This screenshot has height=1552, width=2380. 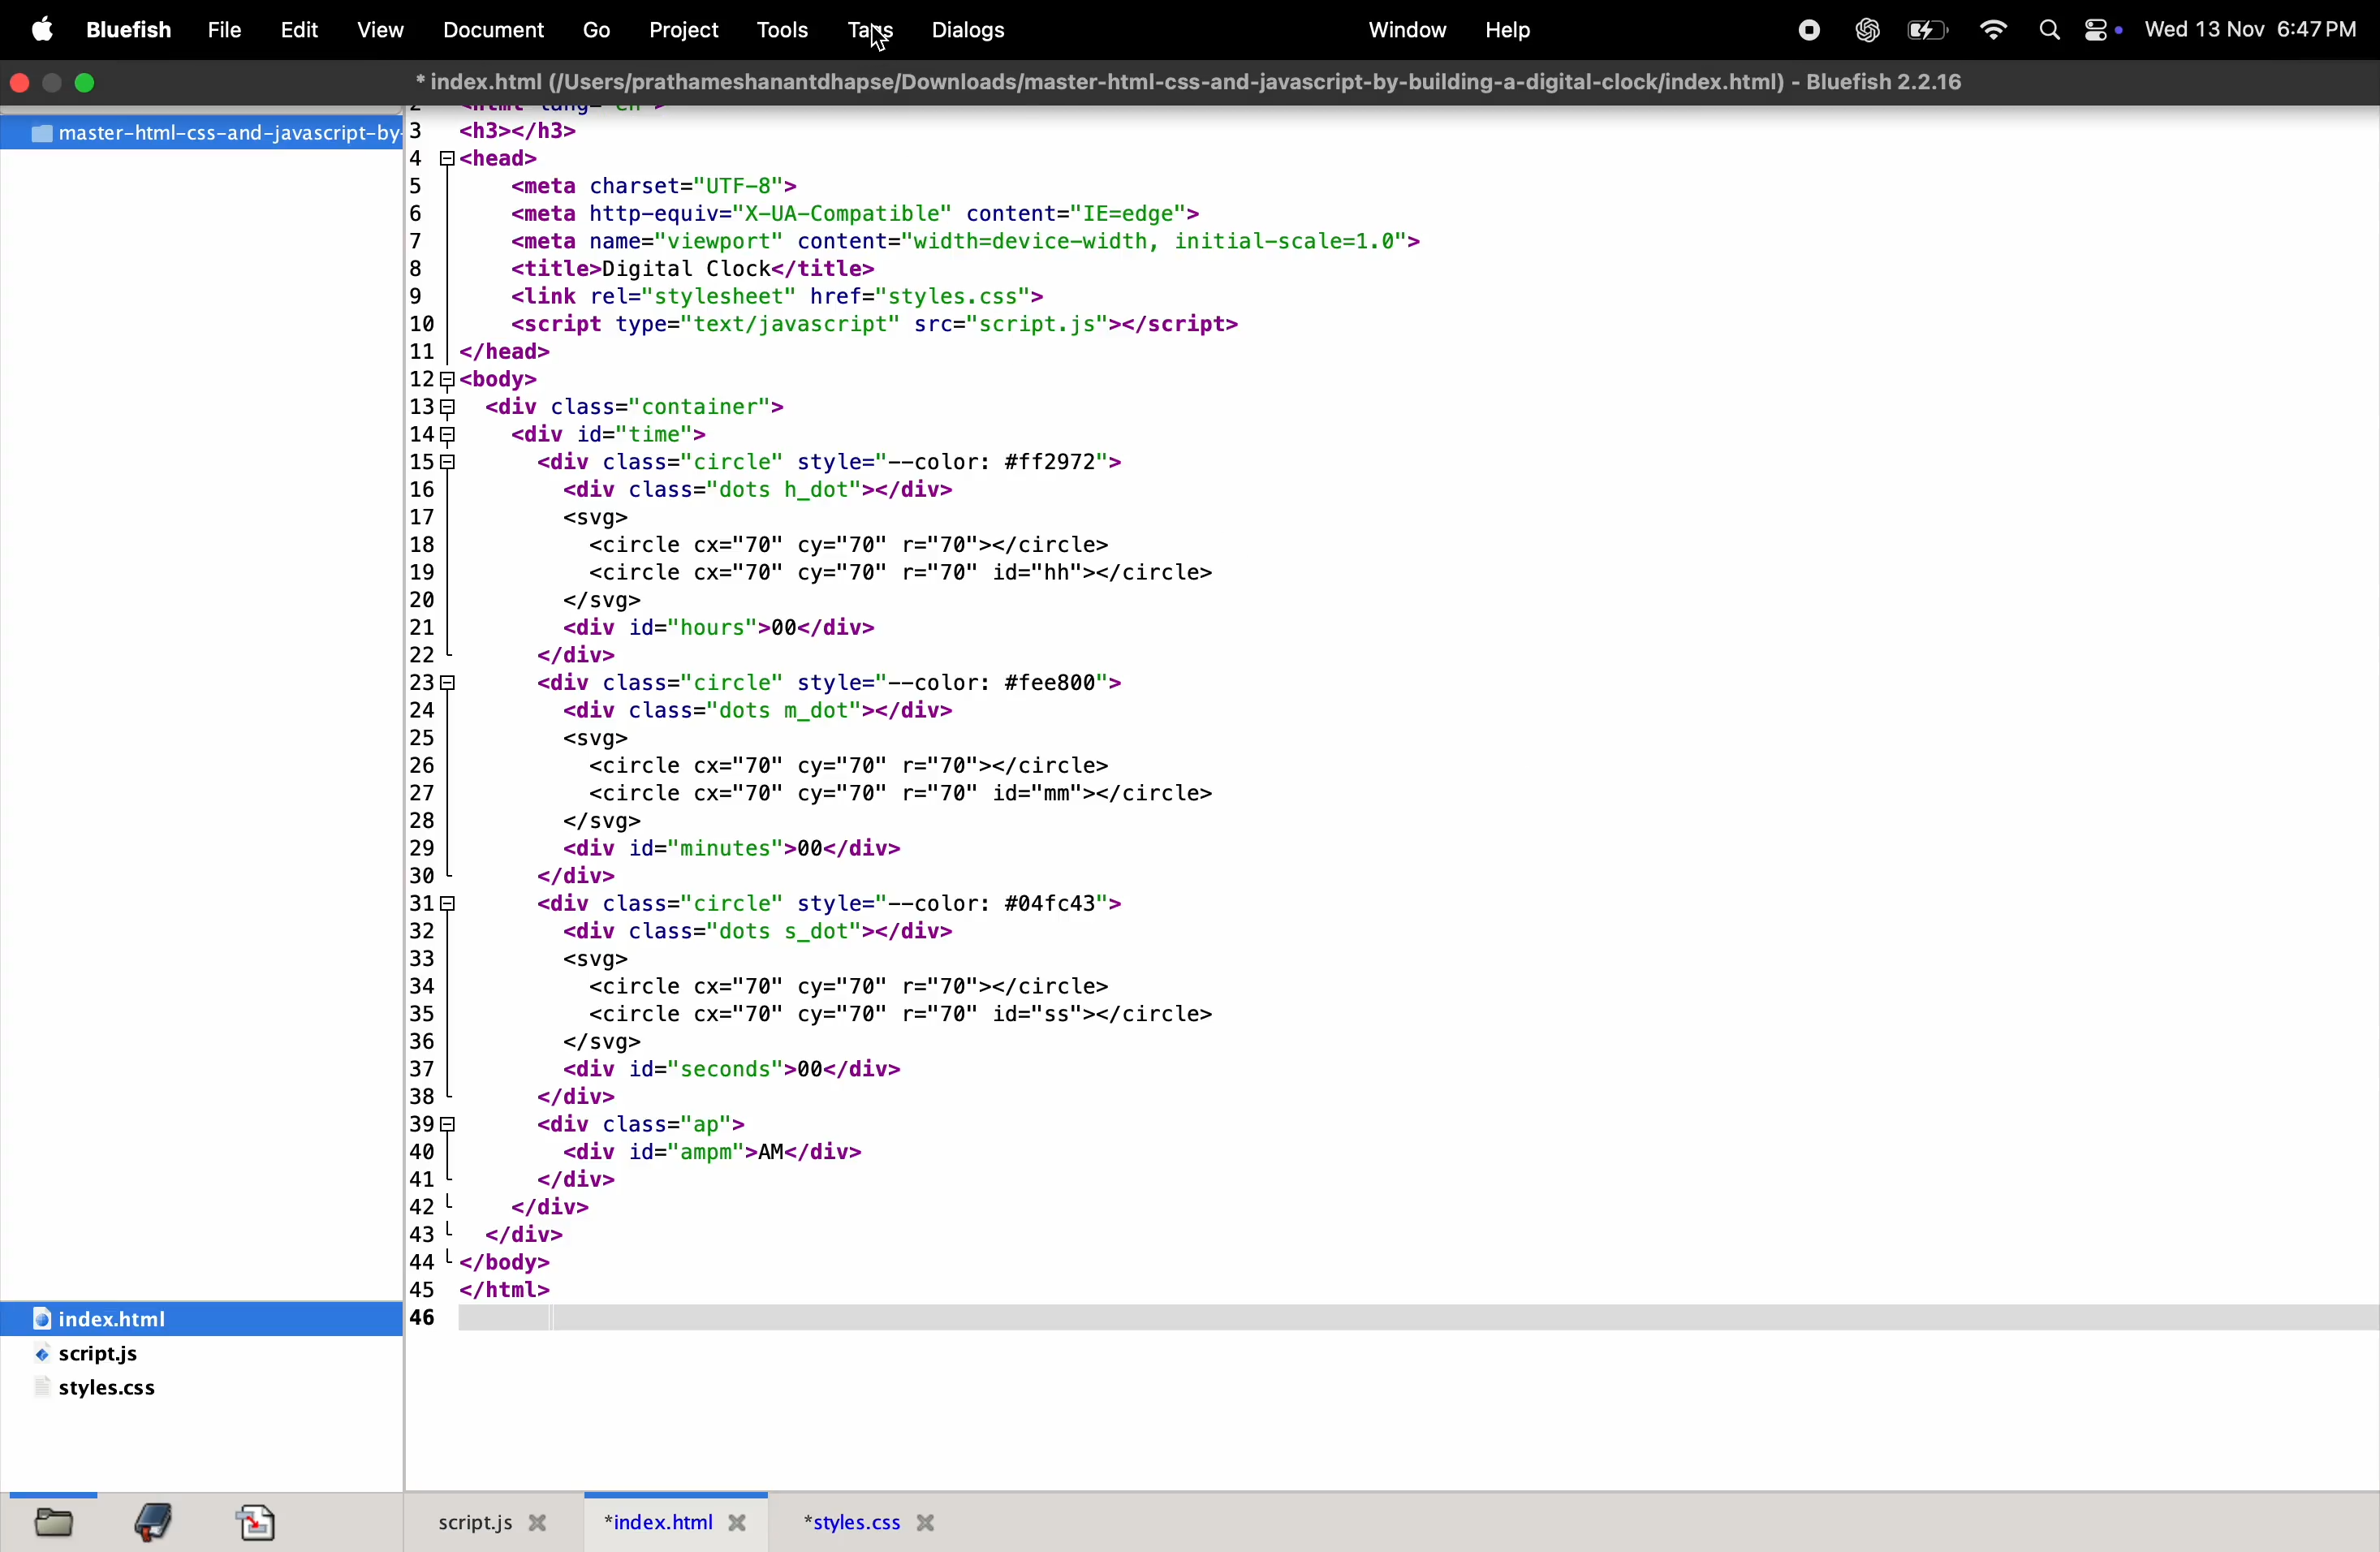 I want to click on Minimize, so click(x=54, y=84).